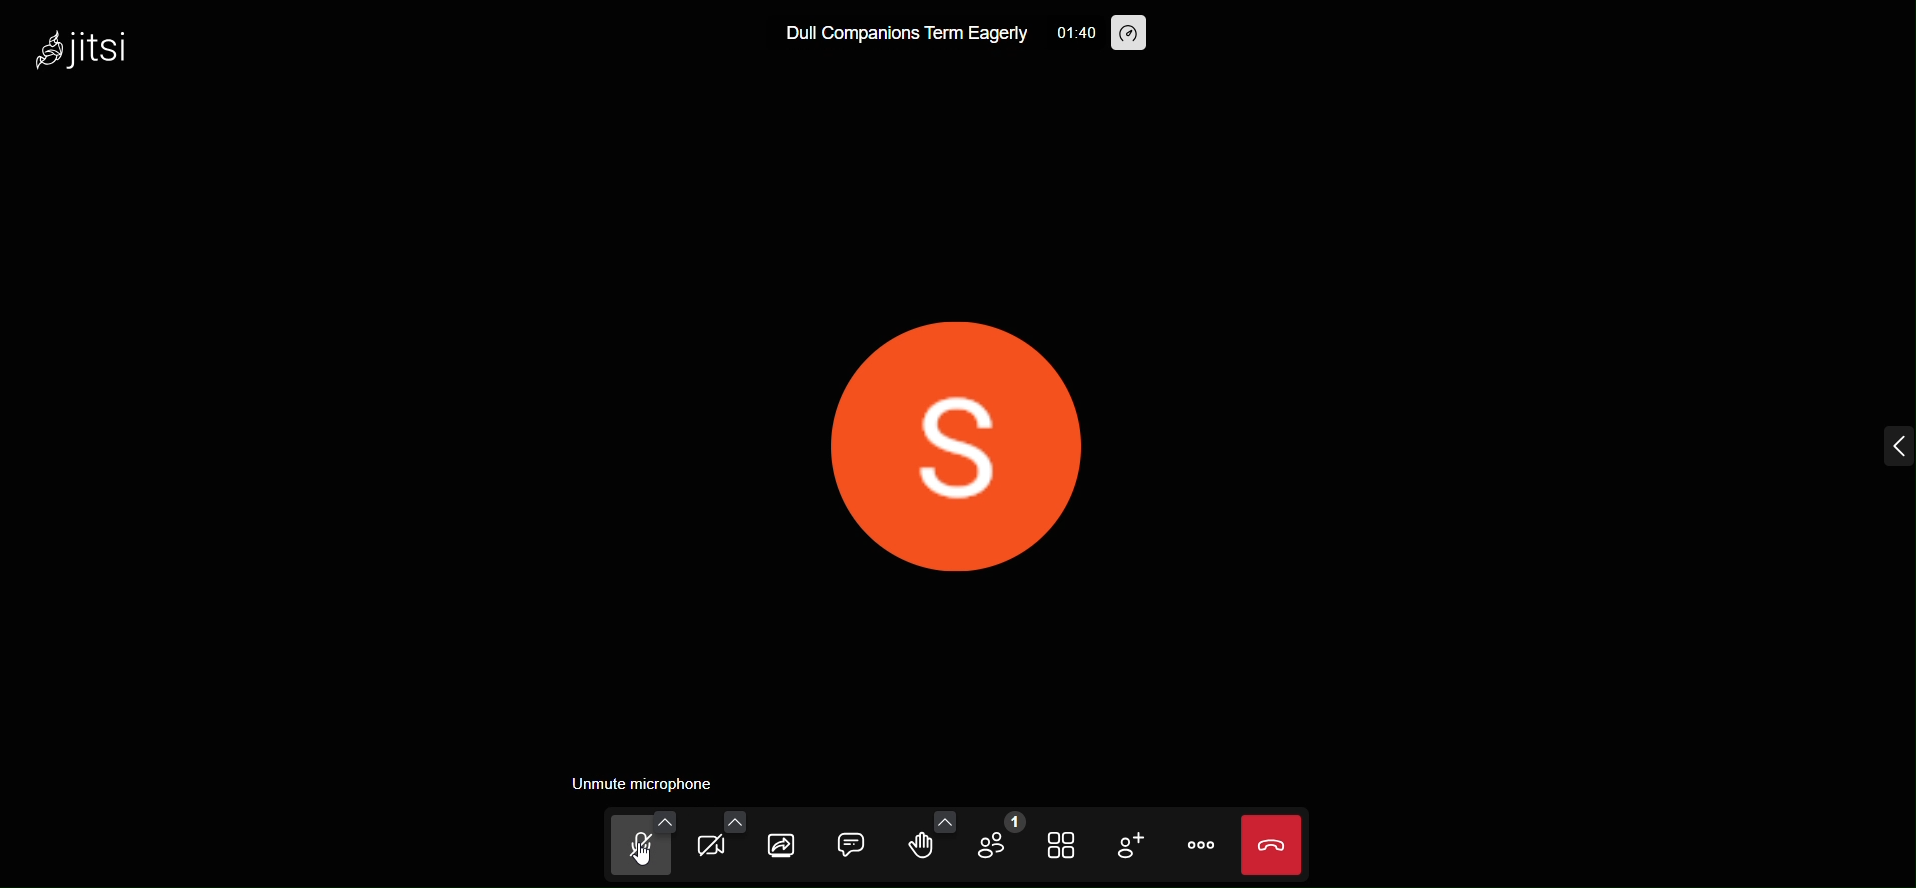 This screenshot has width=1916, height=888. Describe the element at coordinates (996, 838) in the screenshot. I see `participants` at that location.